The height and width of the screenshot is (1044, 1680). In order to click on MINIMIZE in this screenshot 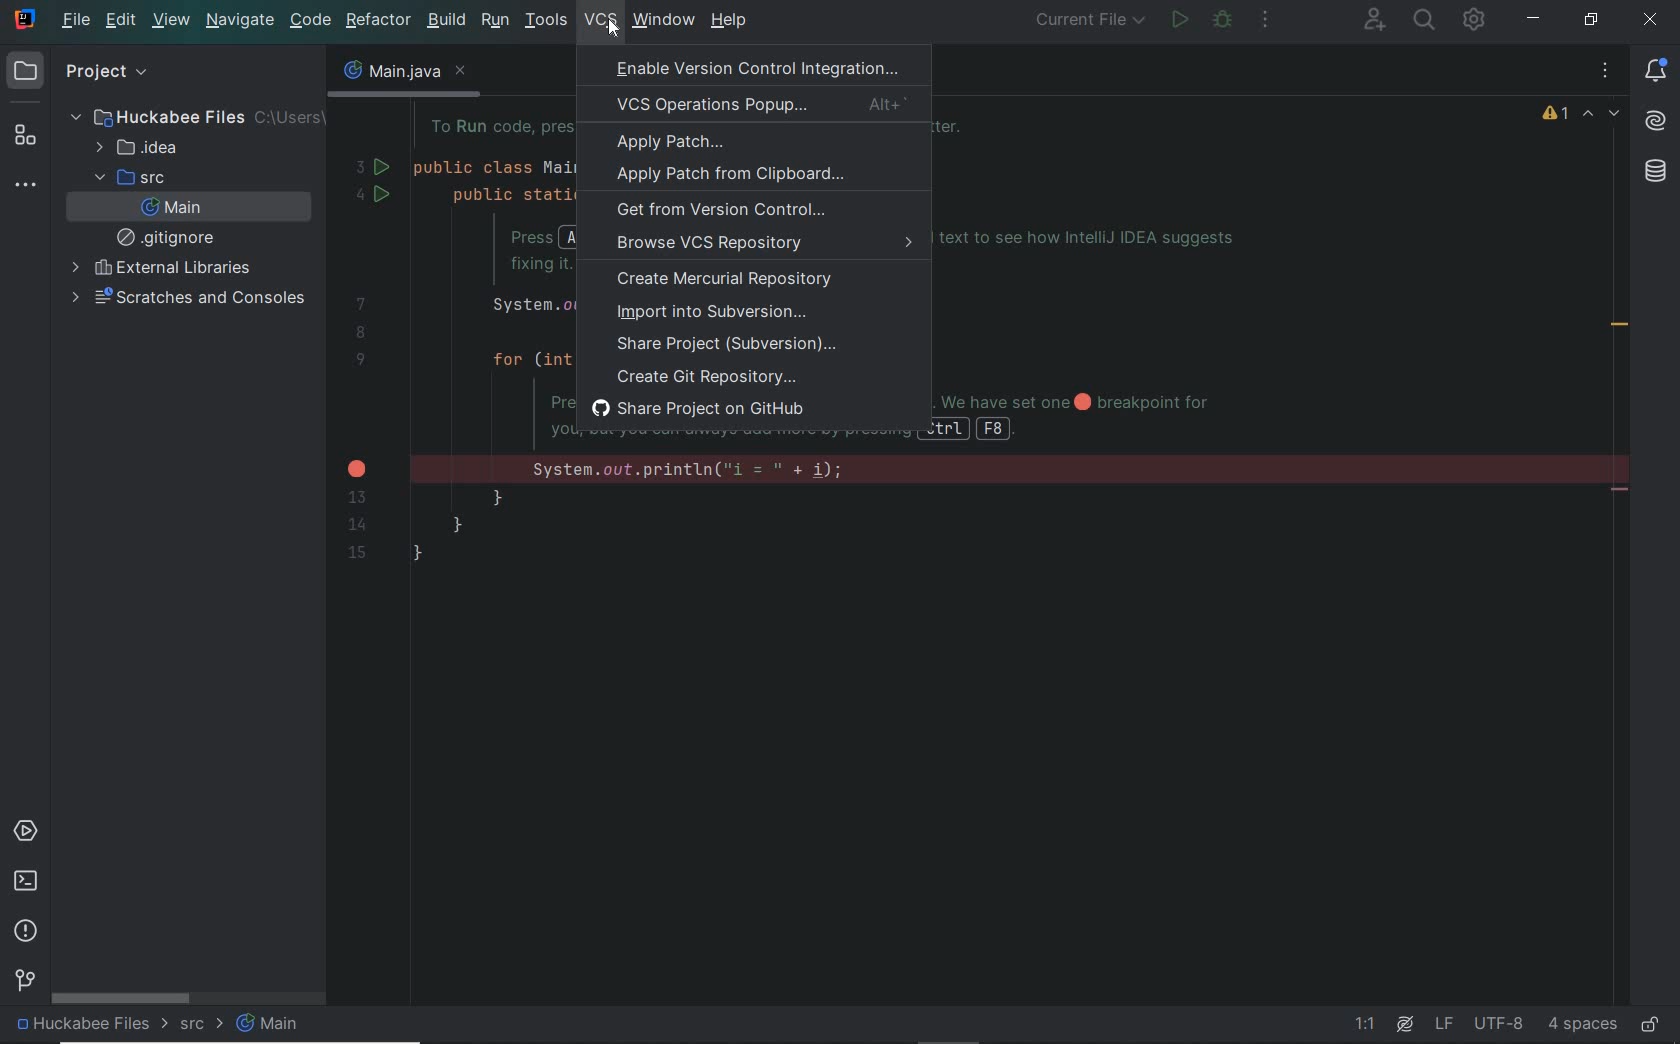, I will do `click(1534, 22)`.